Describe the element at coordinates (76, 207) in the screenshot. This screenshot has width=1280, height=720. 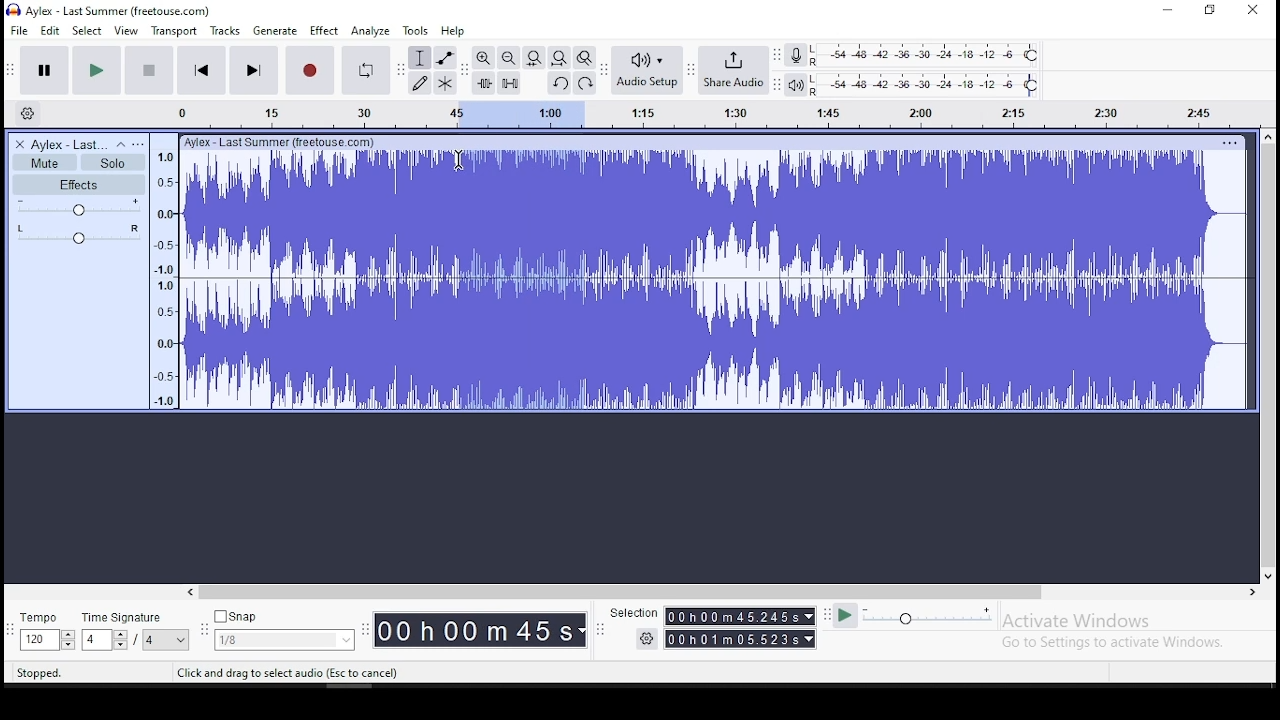
I see `volume` at that location.